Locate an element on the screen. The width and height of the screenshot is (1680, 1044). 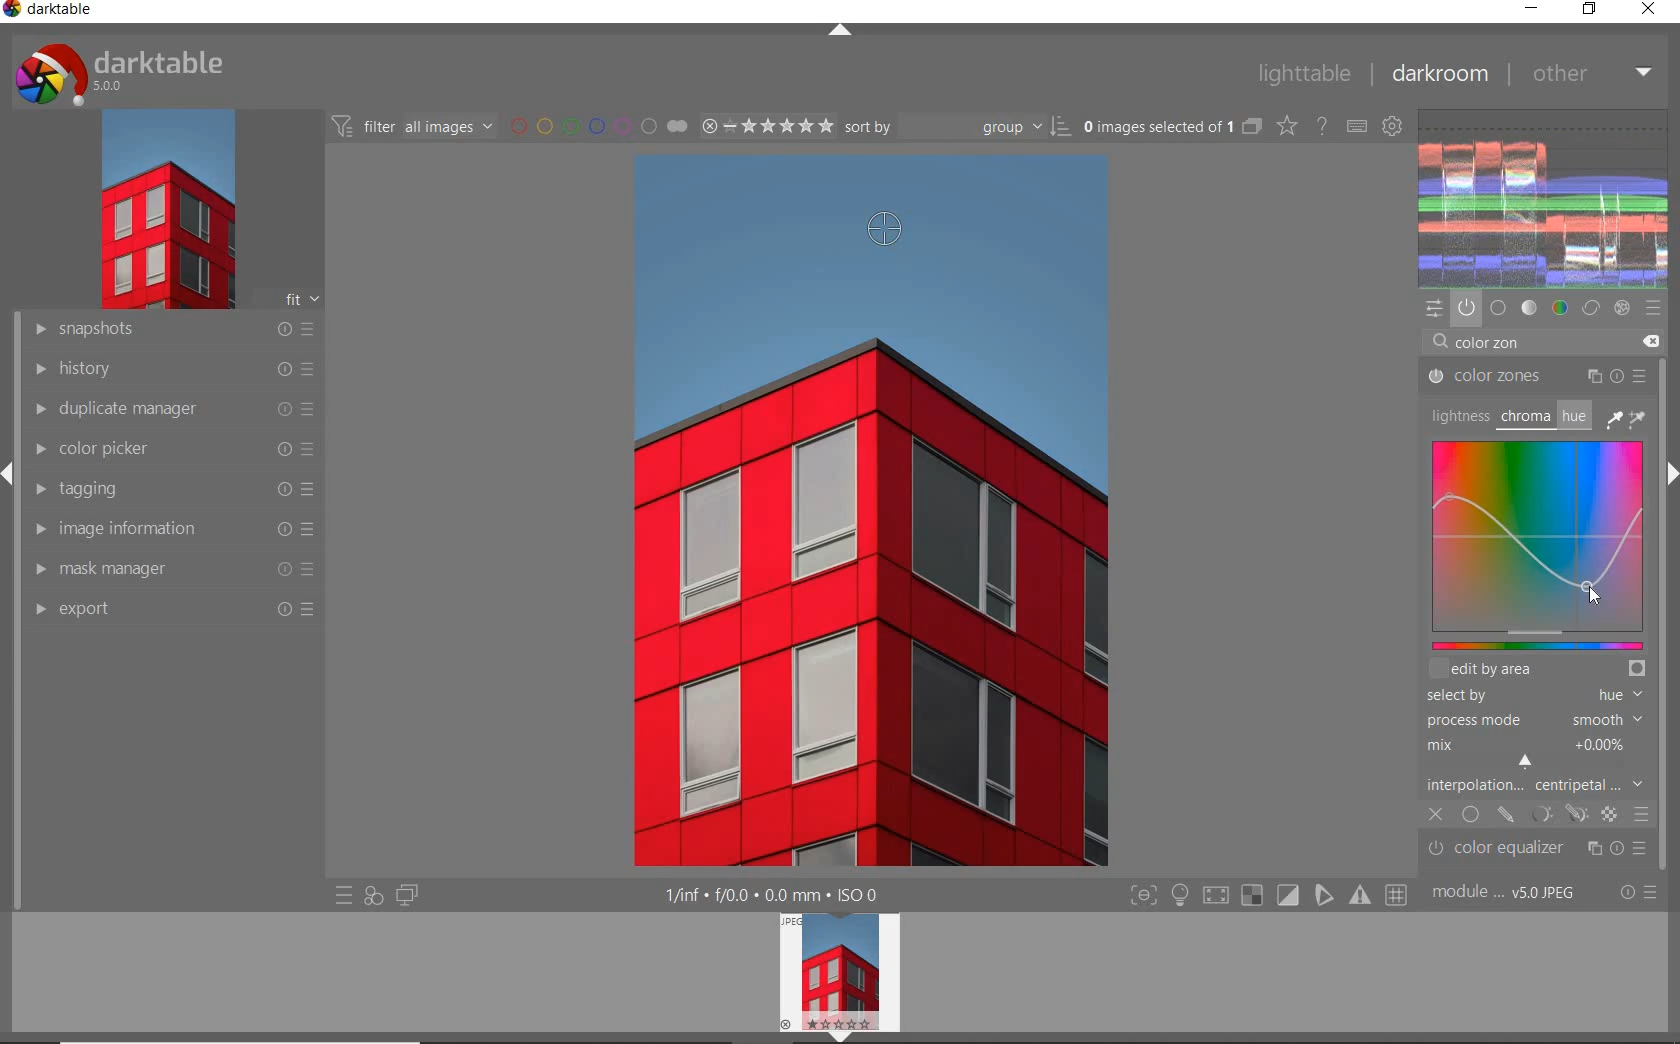
INTERPOLATION is located at coordinates (1534, 784).